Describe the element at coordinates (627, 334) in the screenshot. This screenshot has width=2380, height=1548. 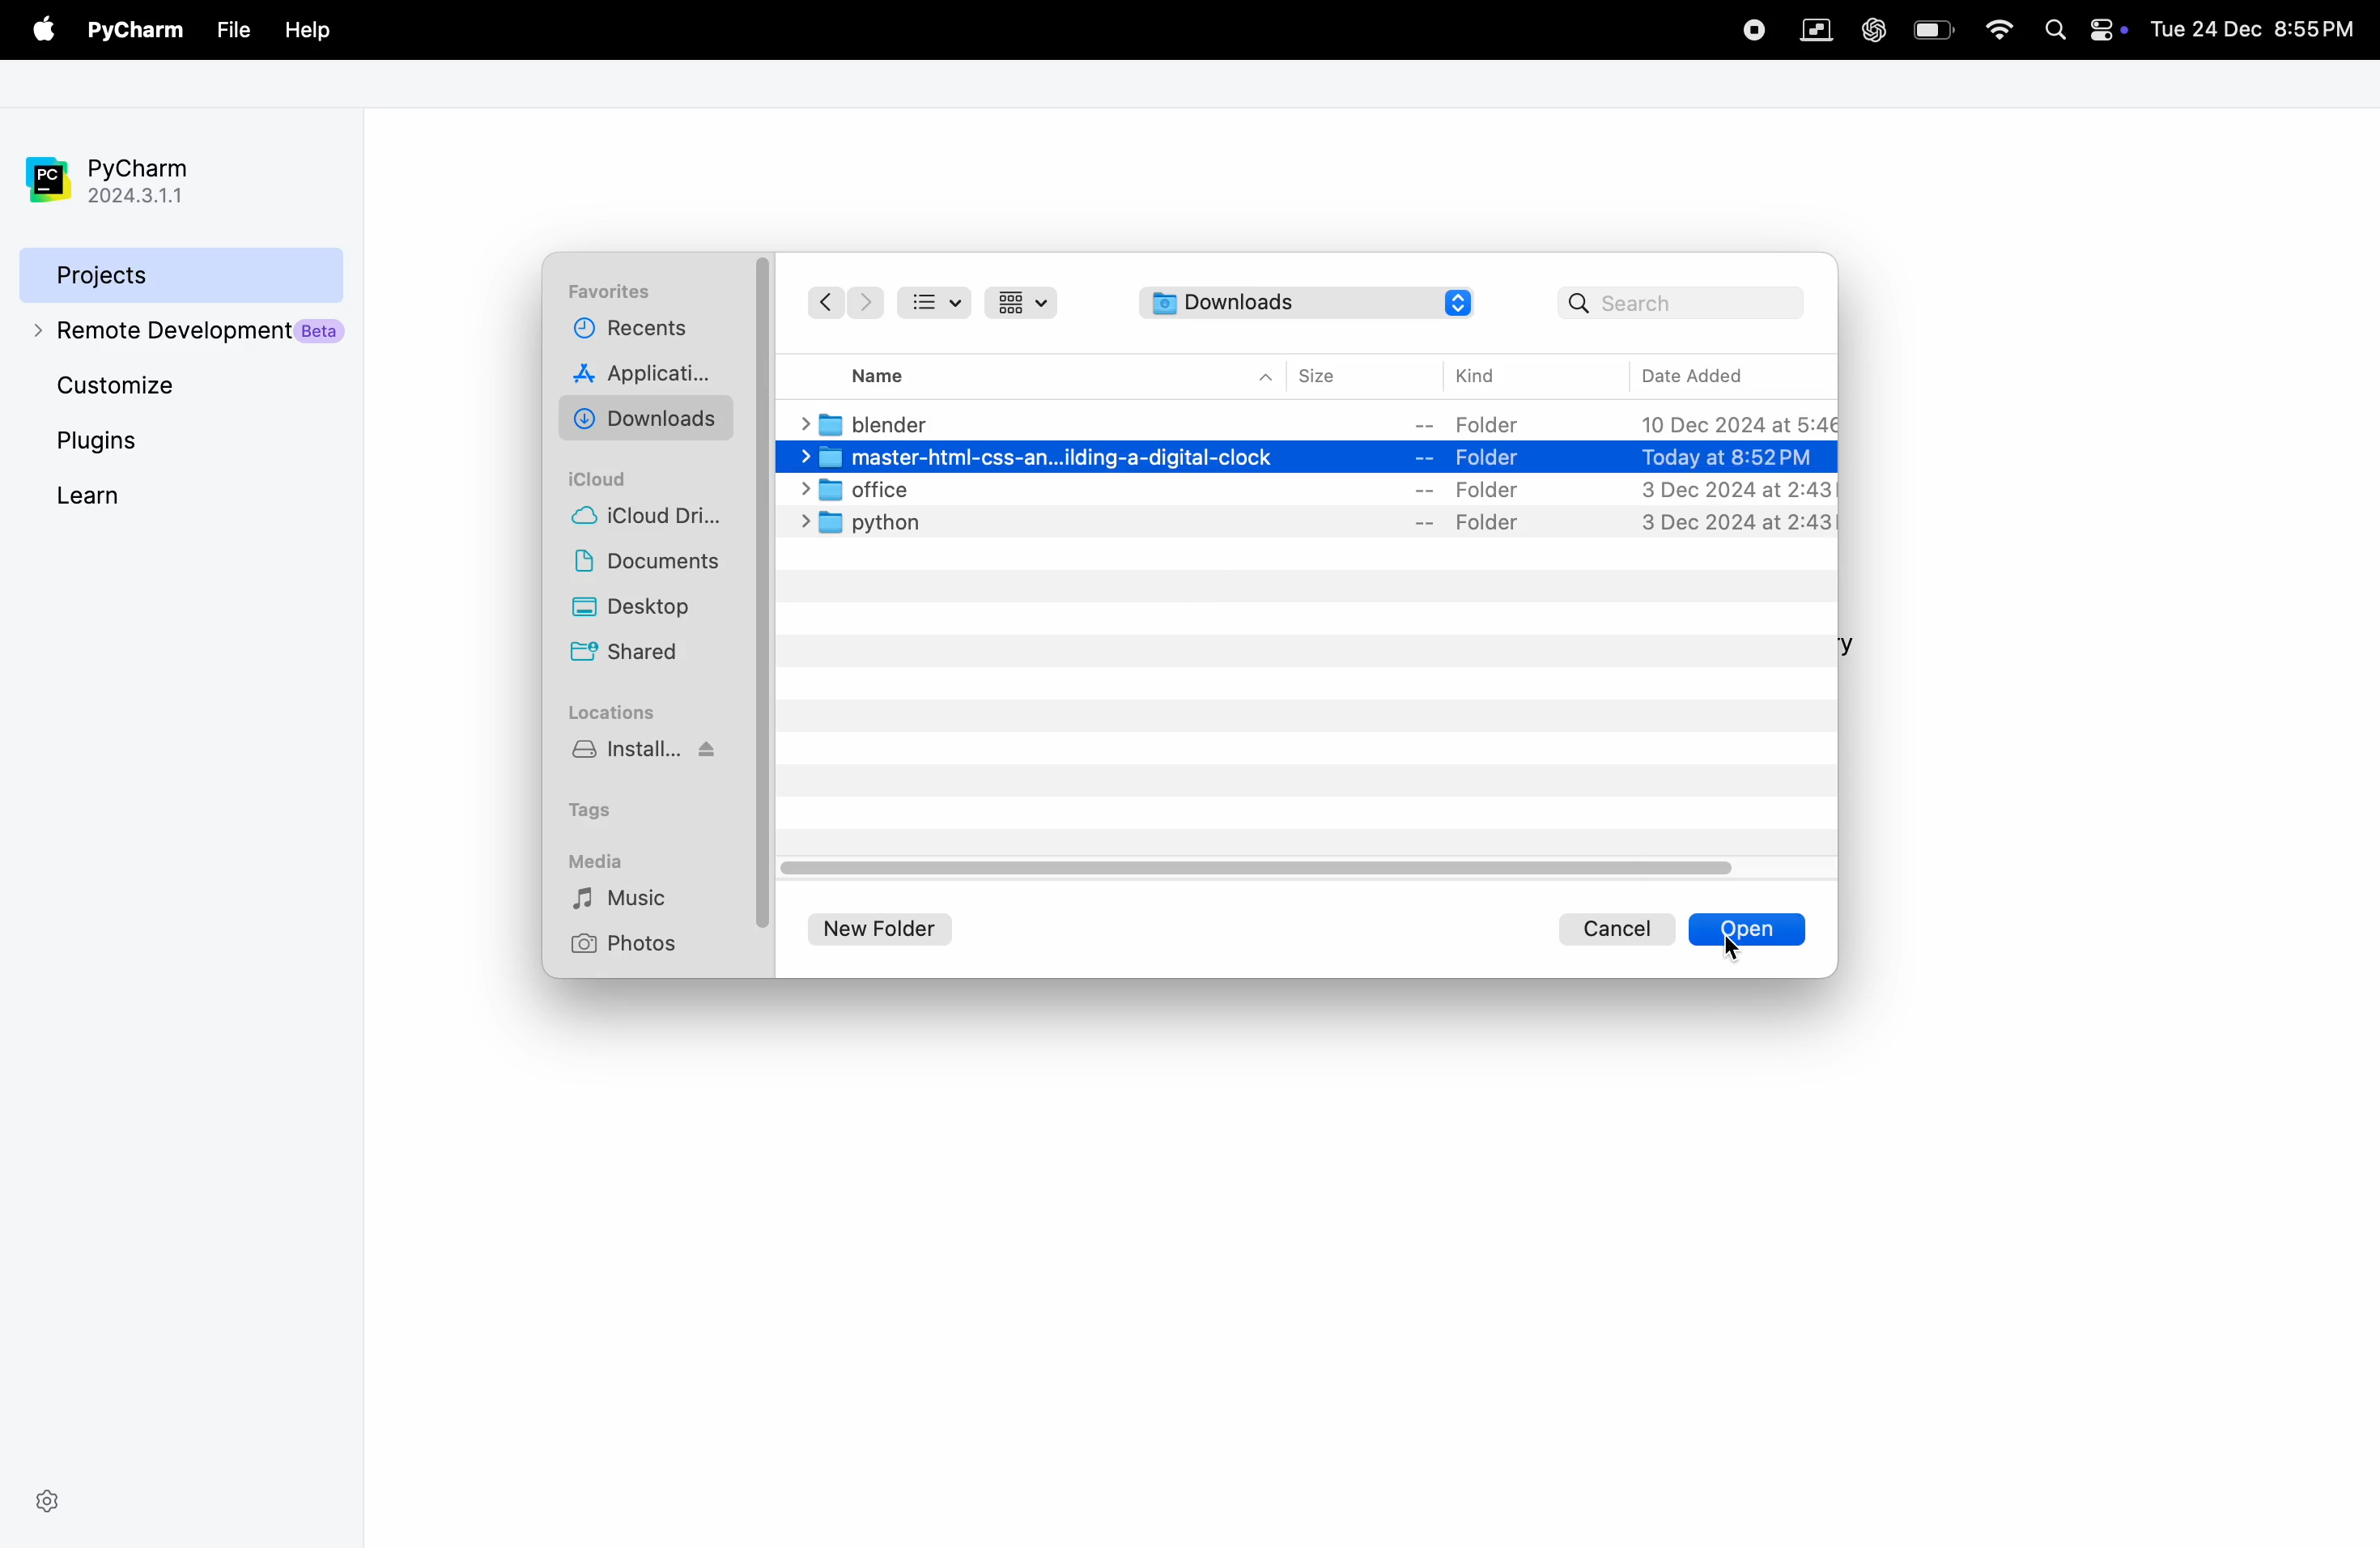
I see `recents` at that location.